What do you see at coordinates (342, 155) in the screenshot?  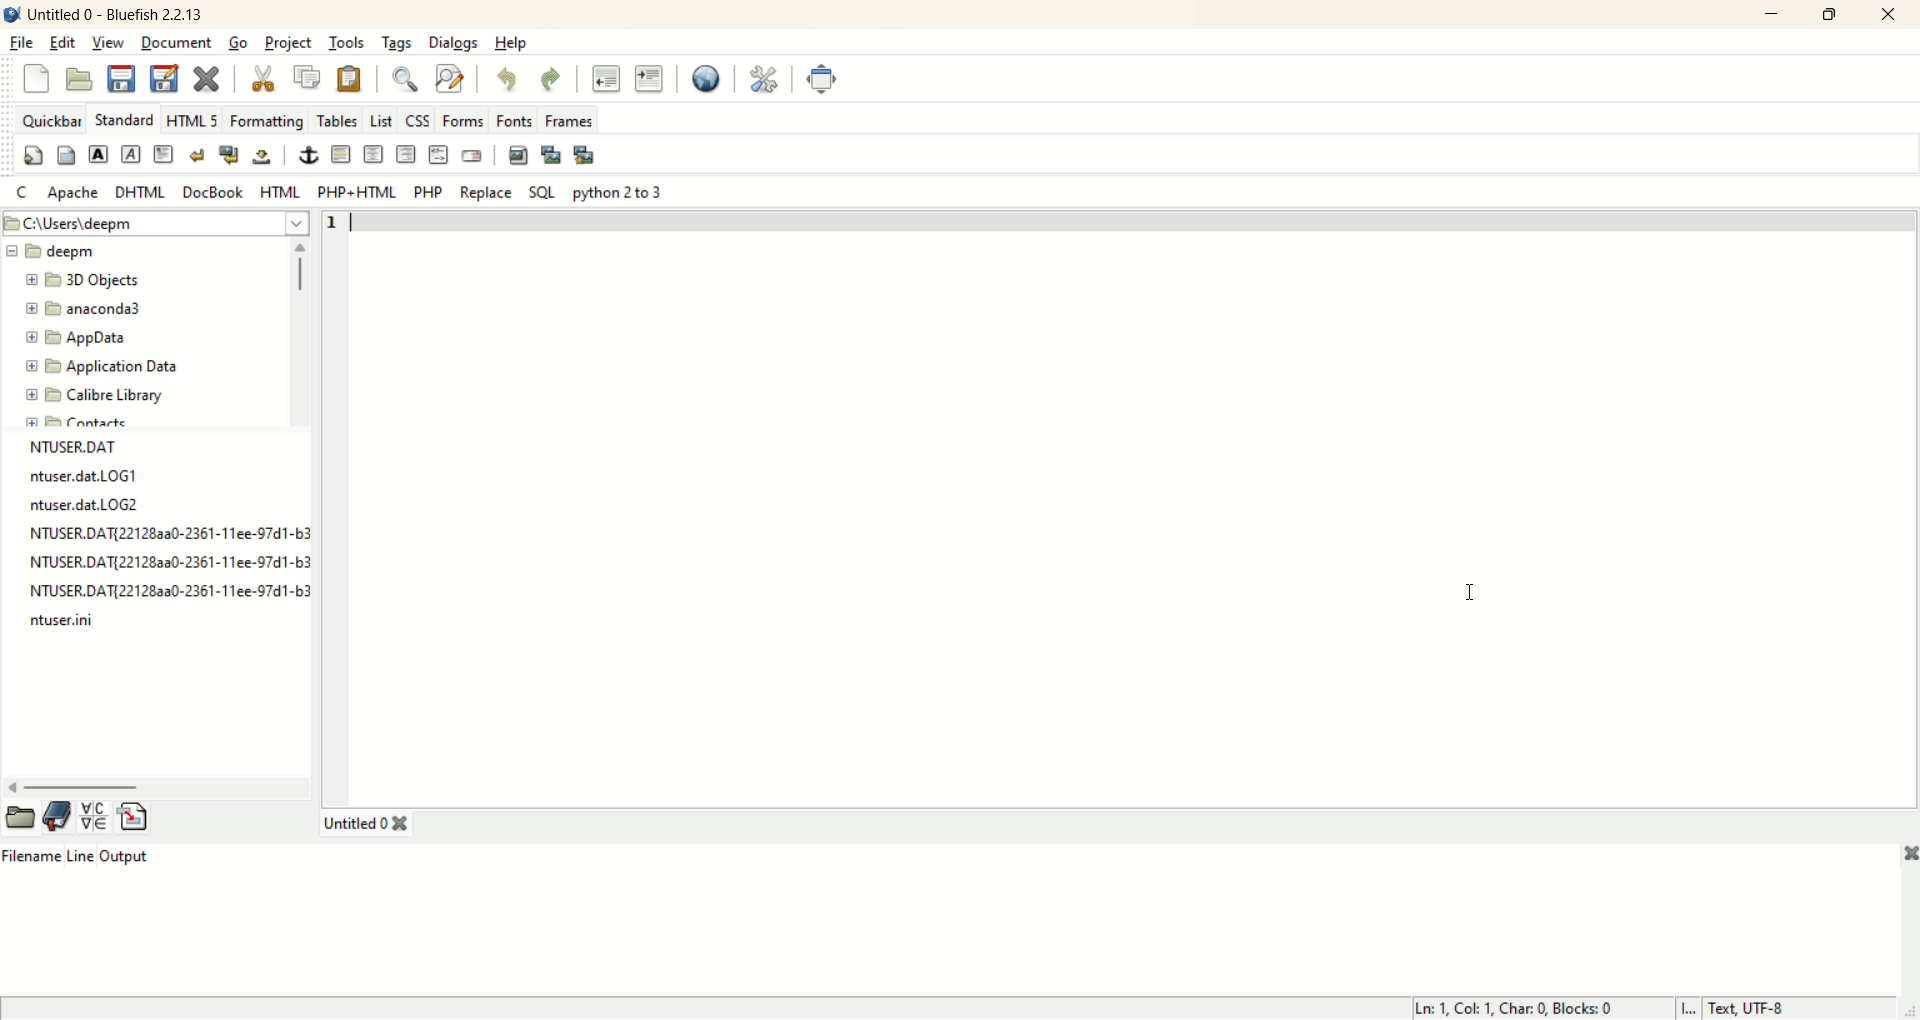 I see `horizontal rule` at bounding box center [342, 155].